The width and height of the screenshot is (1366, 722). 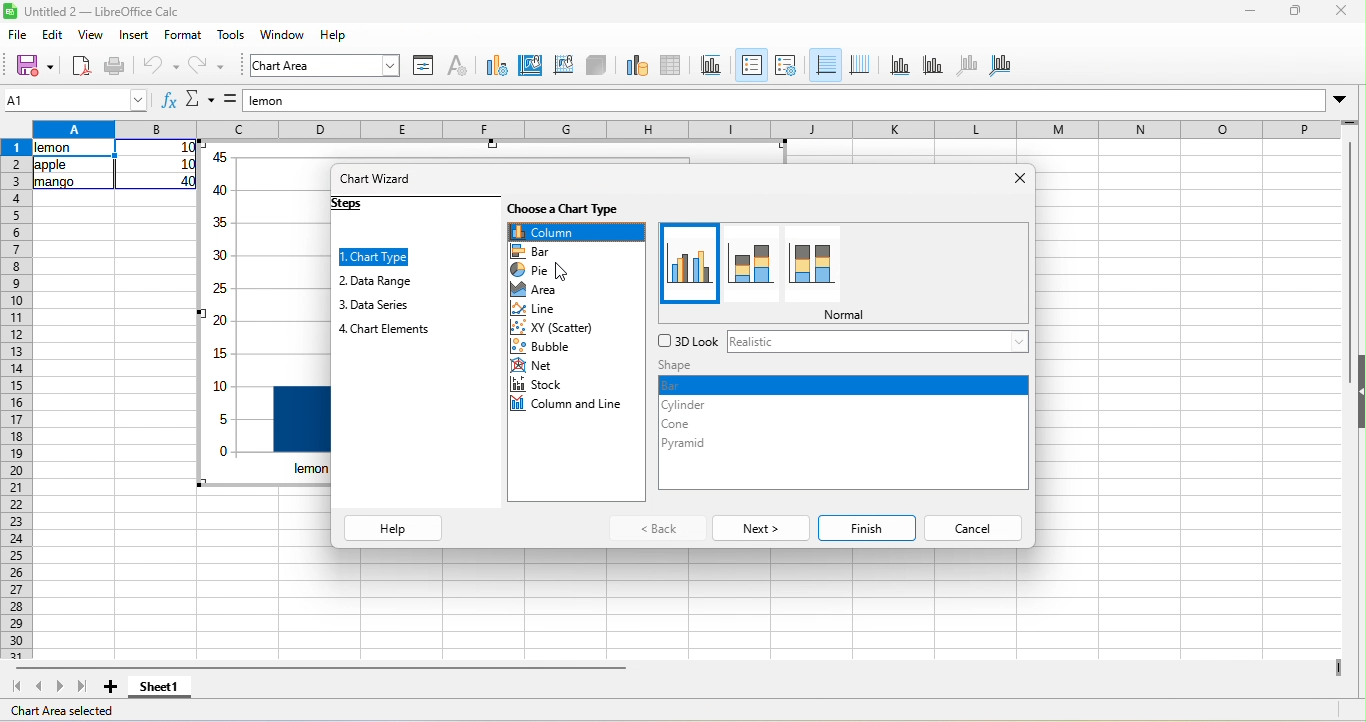 What do you see at coordinates (42, 688) in the screenshot?
I see `scroll to previous sheet` at bounding box center [42, 688].